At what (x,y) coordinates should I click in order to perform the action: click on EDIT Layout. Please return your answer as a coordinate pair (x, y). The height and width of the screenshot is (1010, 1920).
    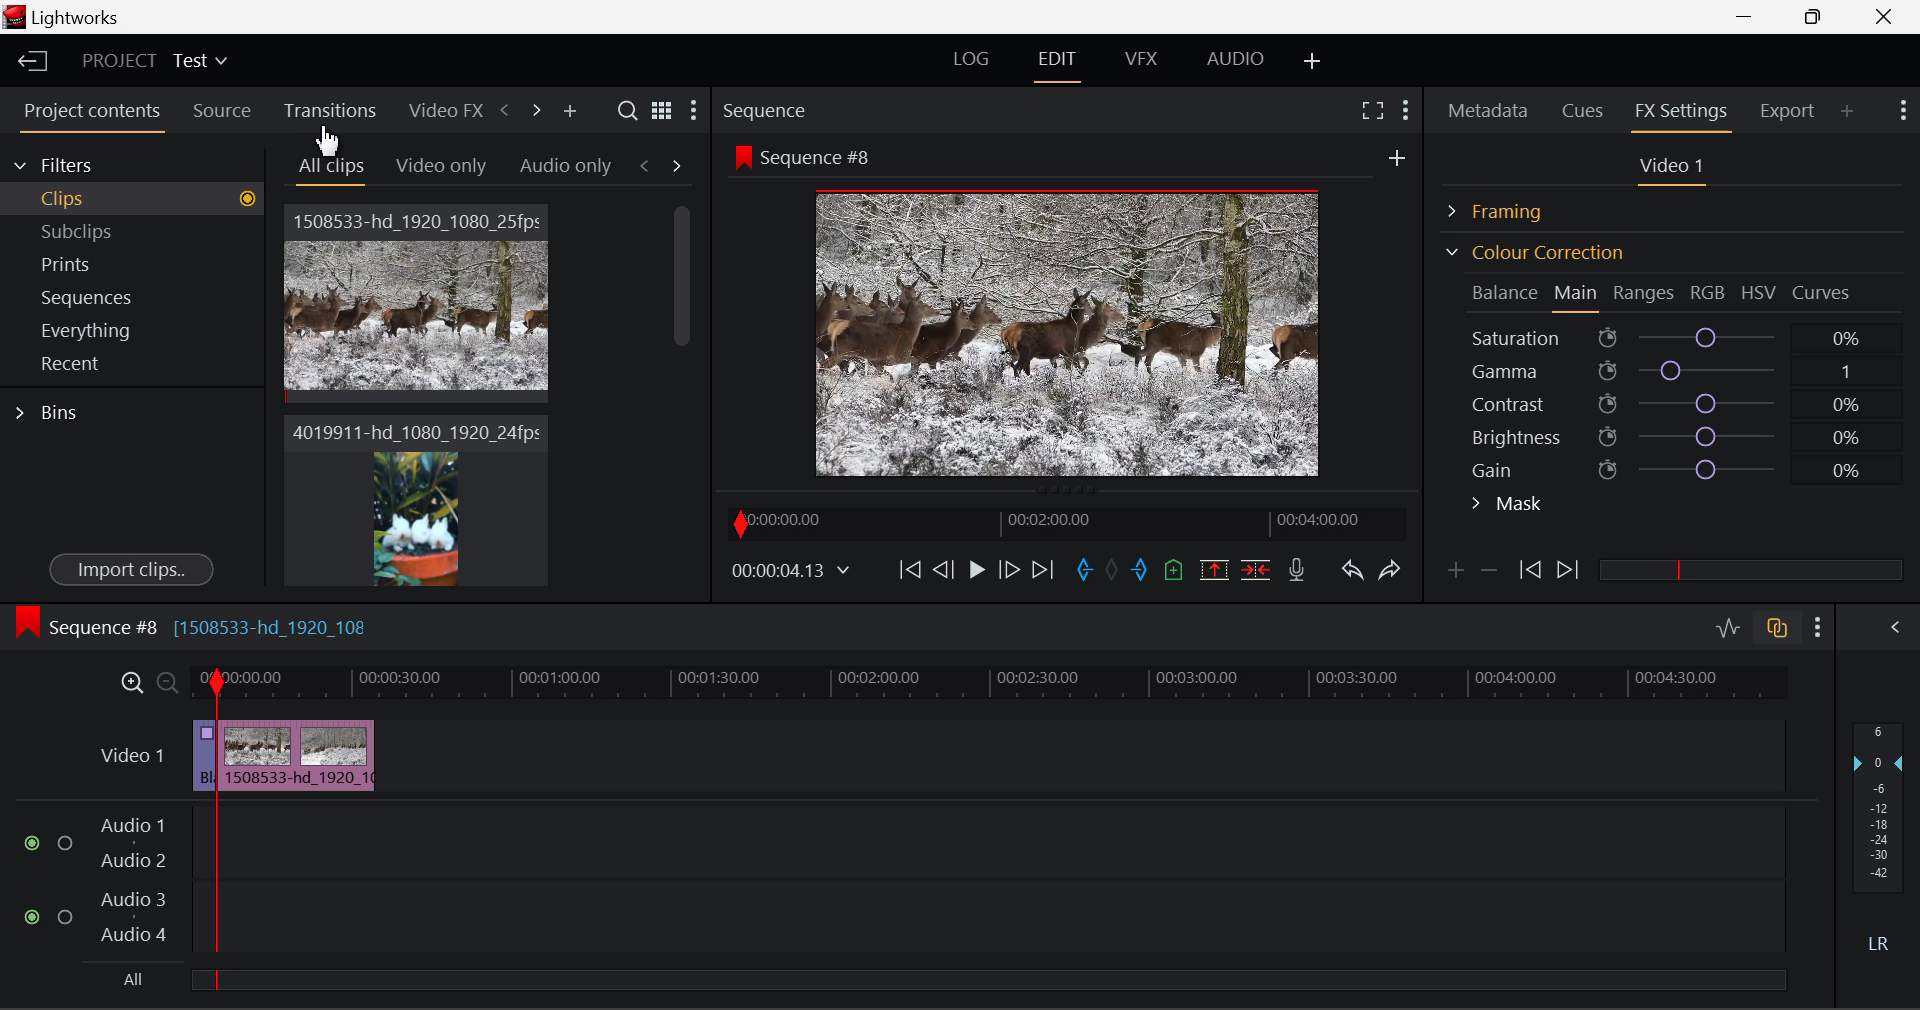
    Looking at the image, I should click on (1060, 63).